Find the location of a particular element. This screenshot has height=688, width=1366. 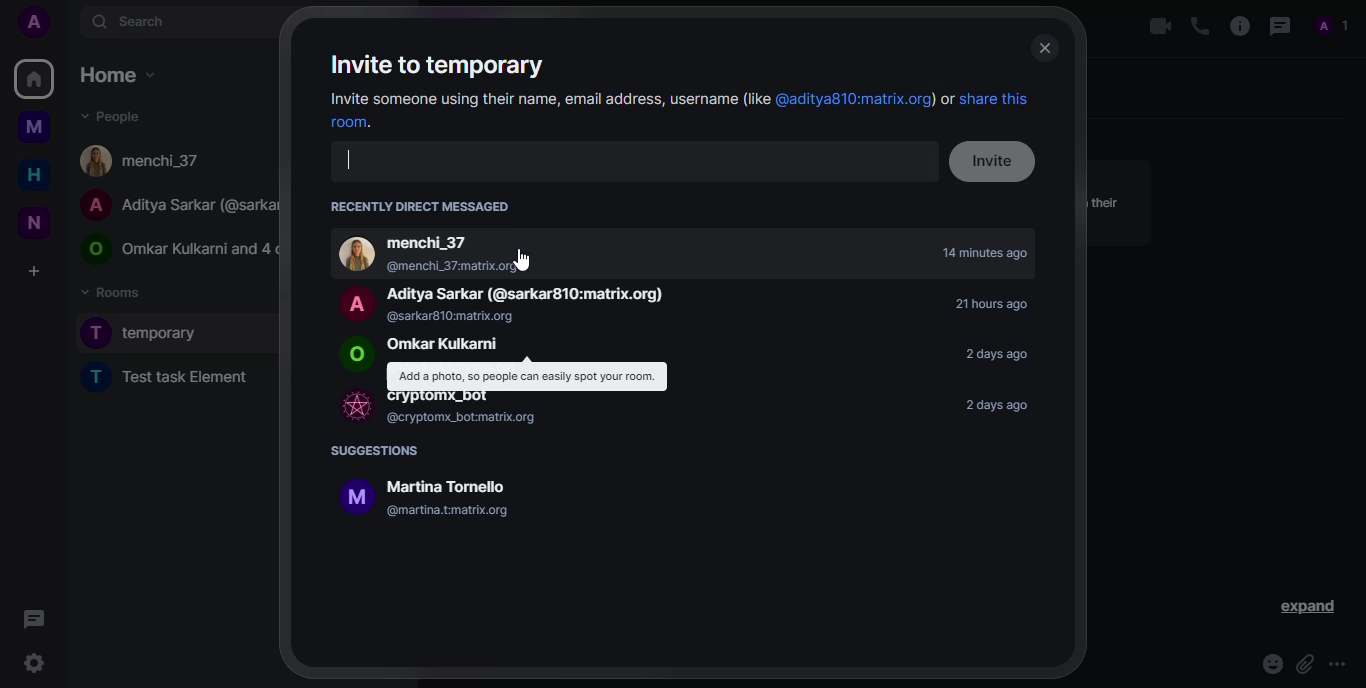

profile picture is located at coordinates (351, 255).